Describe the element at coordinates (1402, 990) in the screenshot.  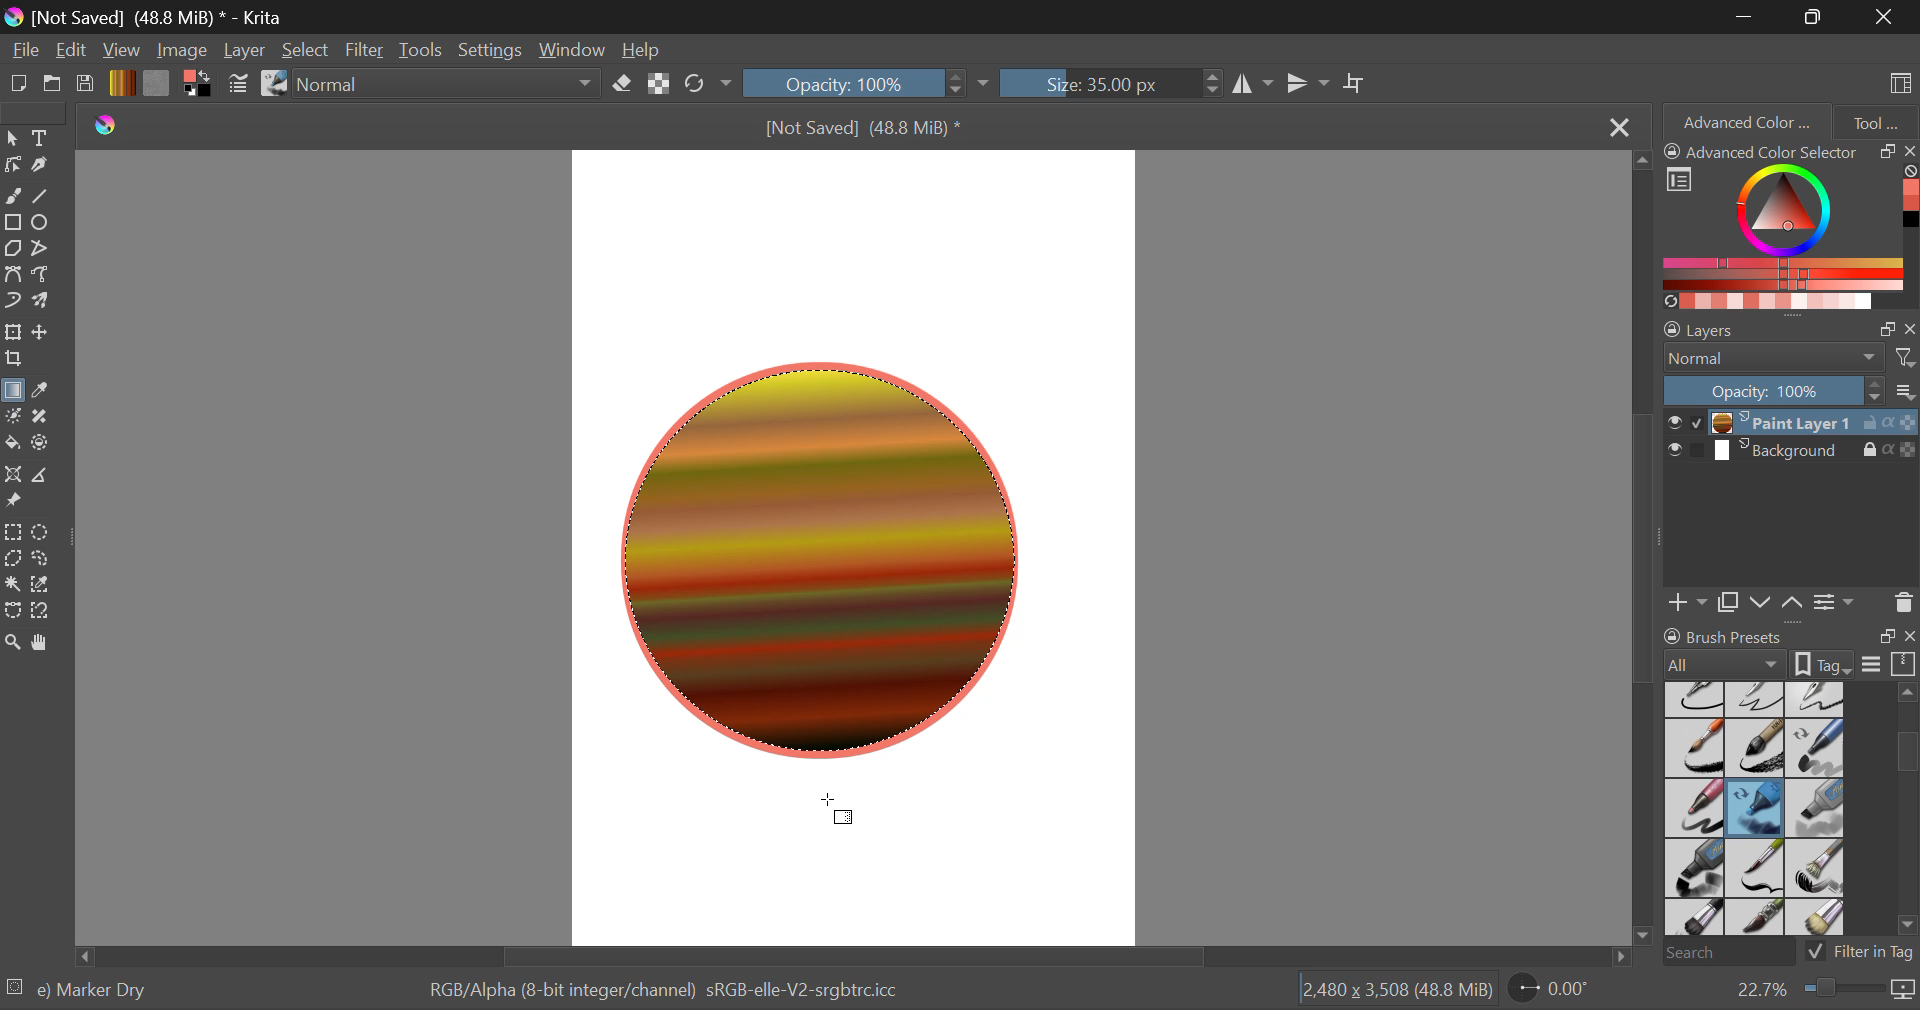
I see `Page Dimensions` at that location.